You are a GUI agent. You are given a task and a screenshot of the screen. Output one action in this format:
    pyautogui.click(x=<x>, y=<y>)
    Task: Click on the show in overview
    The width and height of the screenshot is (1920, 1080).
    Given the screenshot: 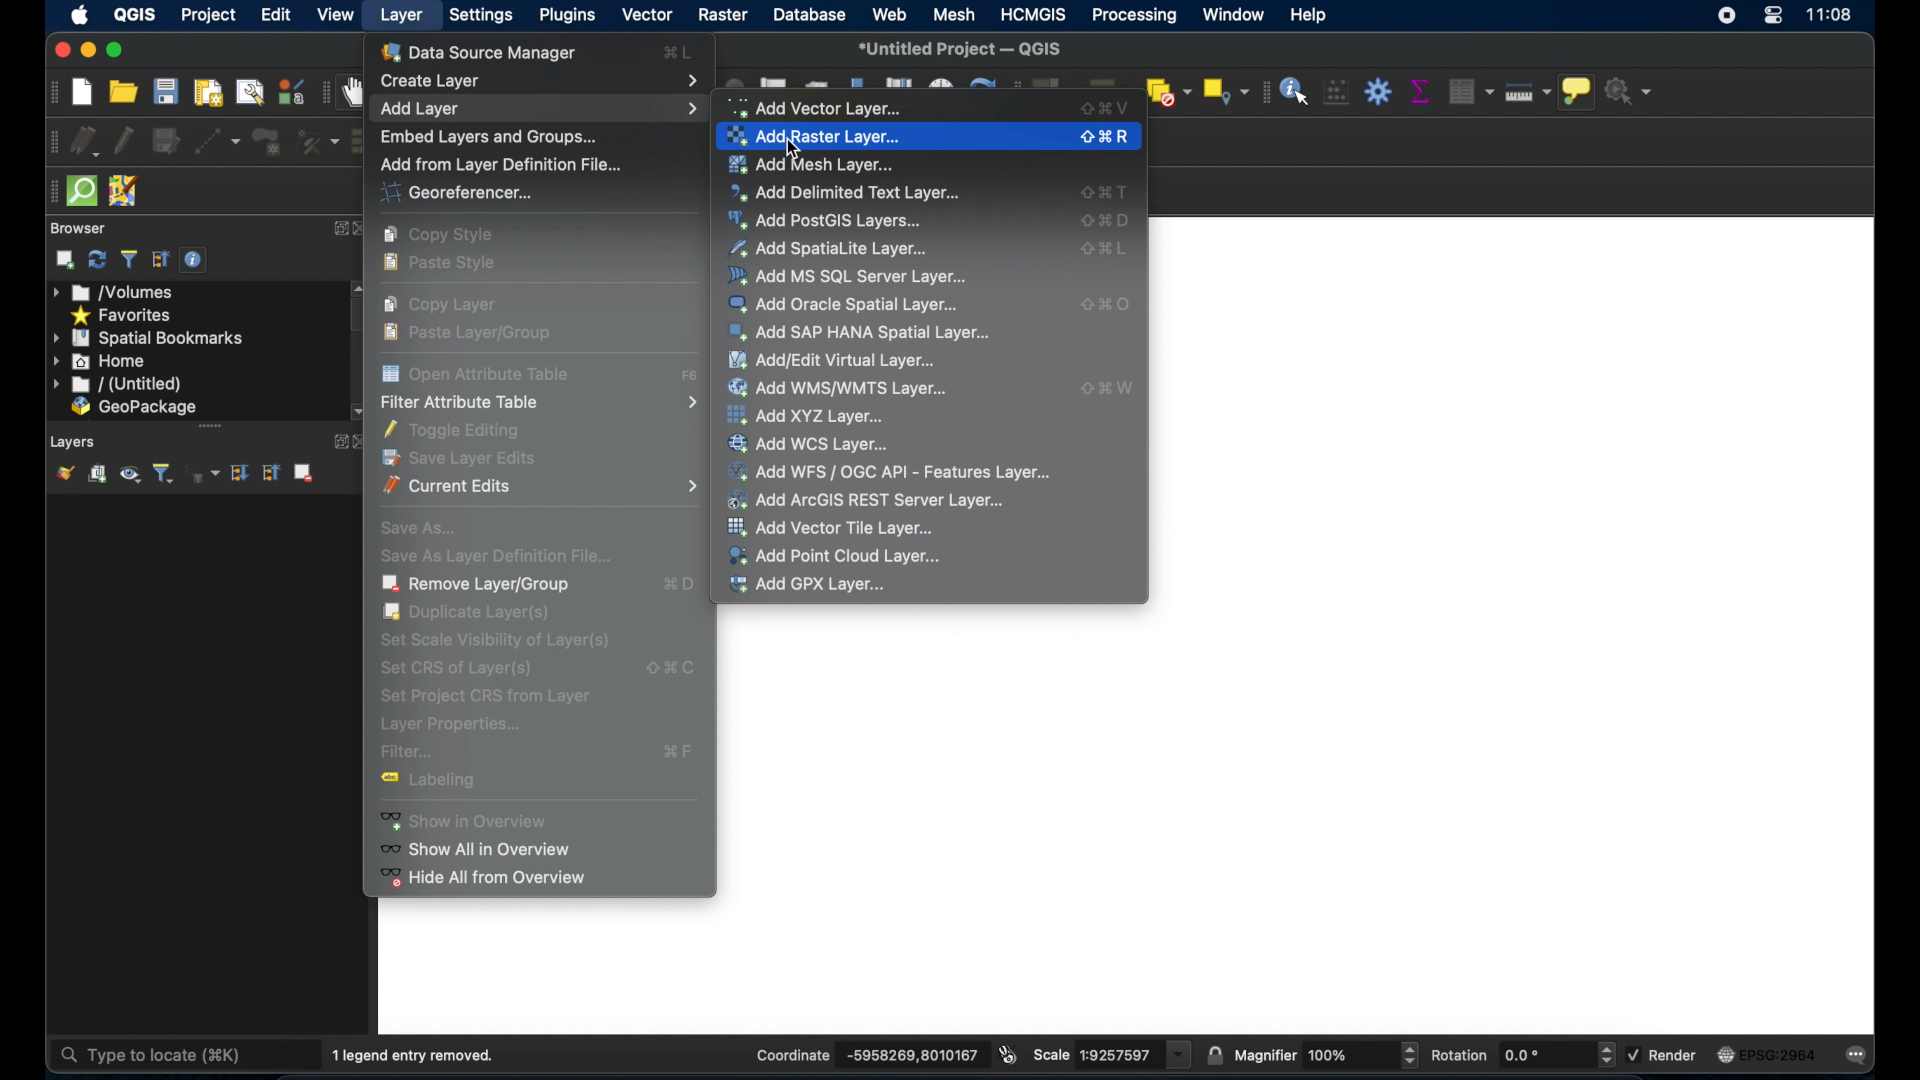 What is the action you would take?
    pyautogui.click(x=476, y=820)
    